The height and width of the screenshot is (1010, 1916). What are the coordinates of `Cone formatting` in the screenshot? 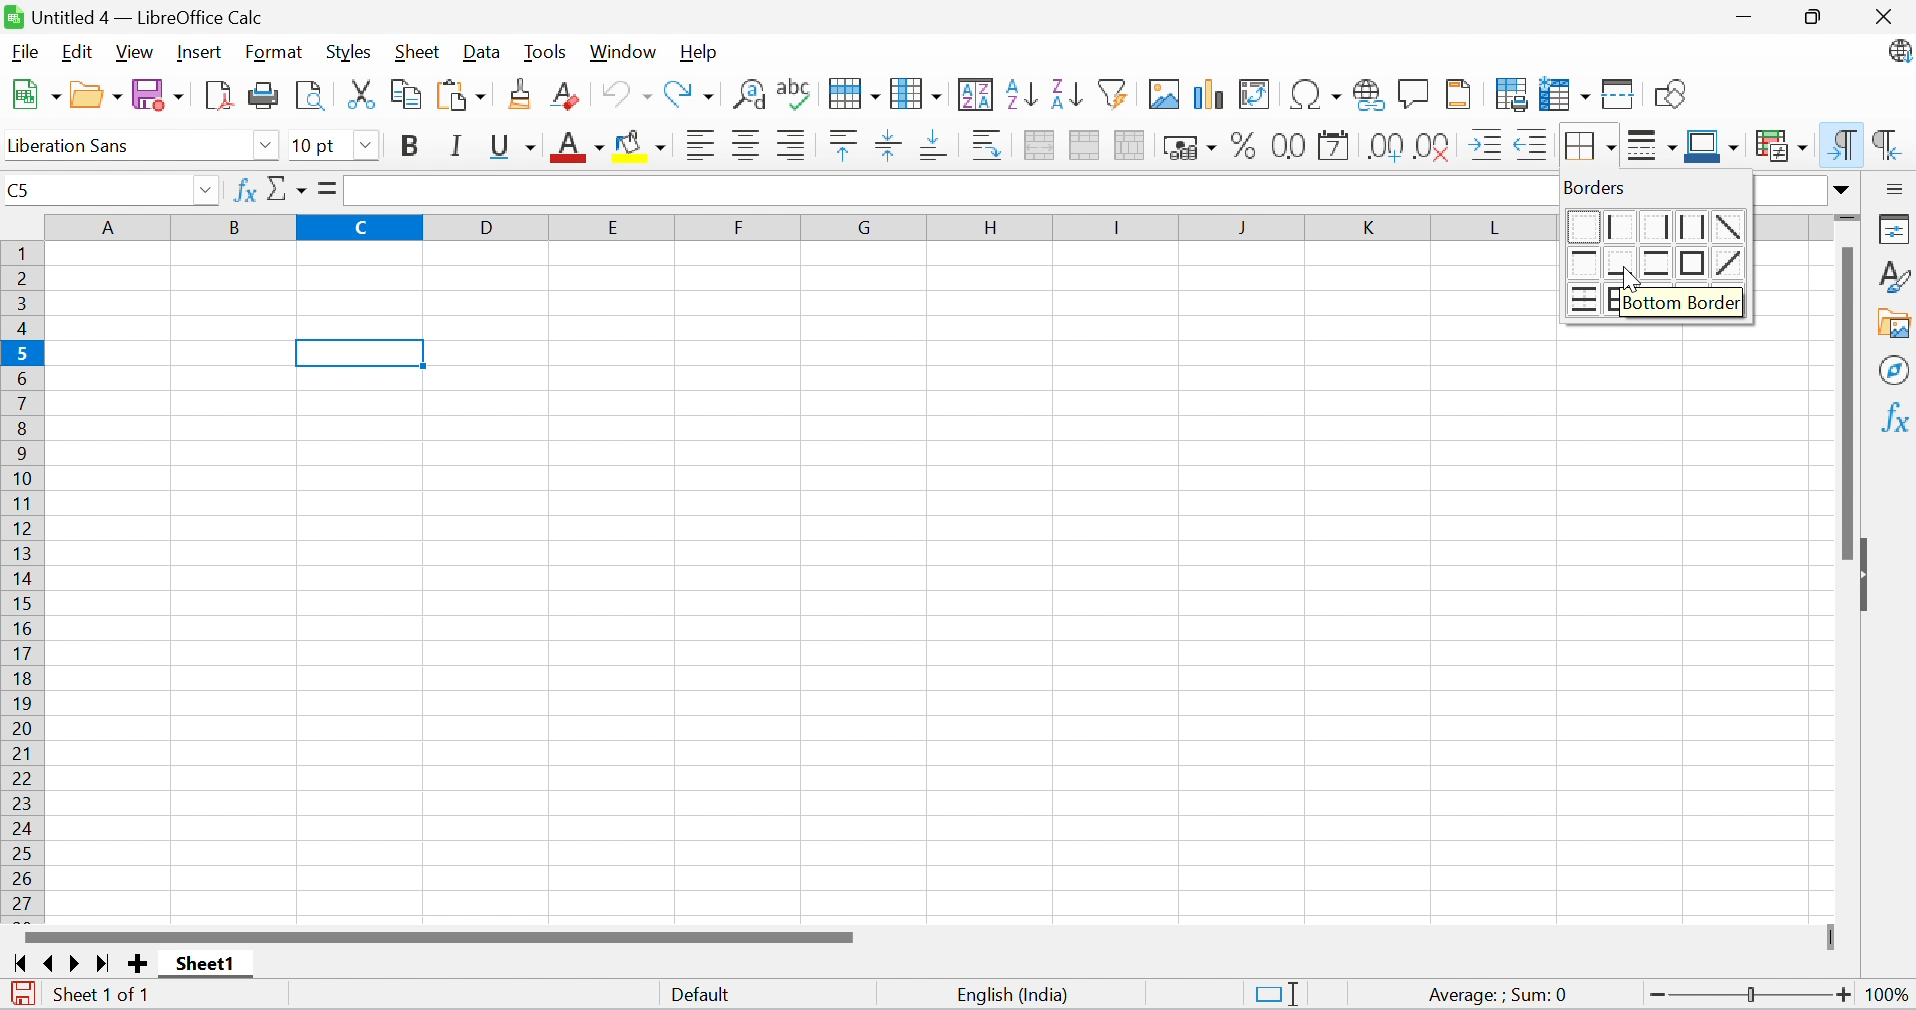 It's located at (522, 95).